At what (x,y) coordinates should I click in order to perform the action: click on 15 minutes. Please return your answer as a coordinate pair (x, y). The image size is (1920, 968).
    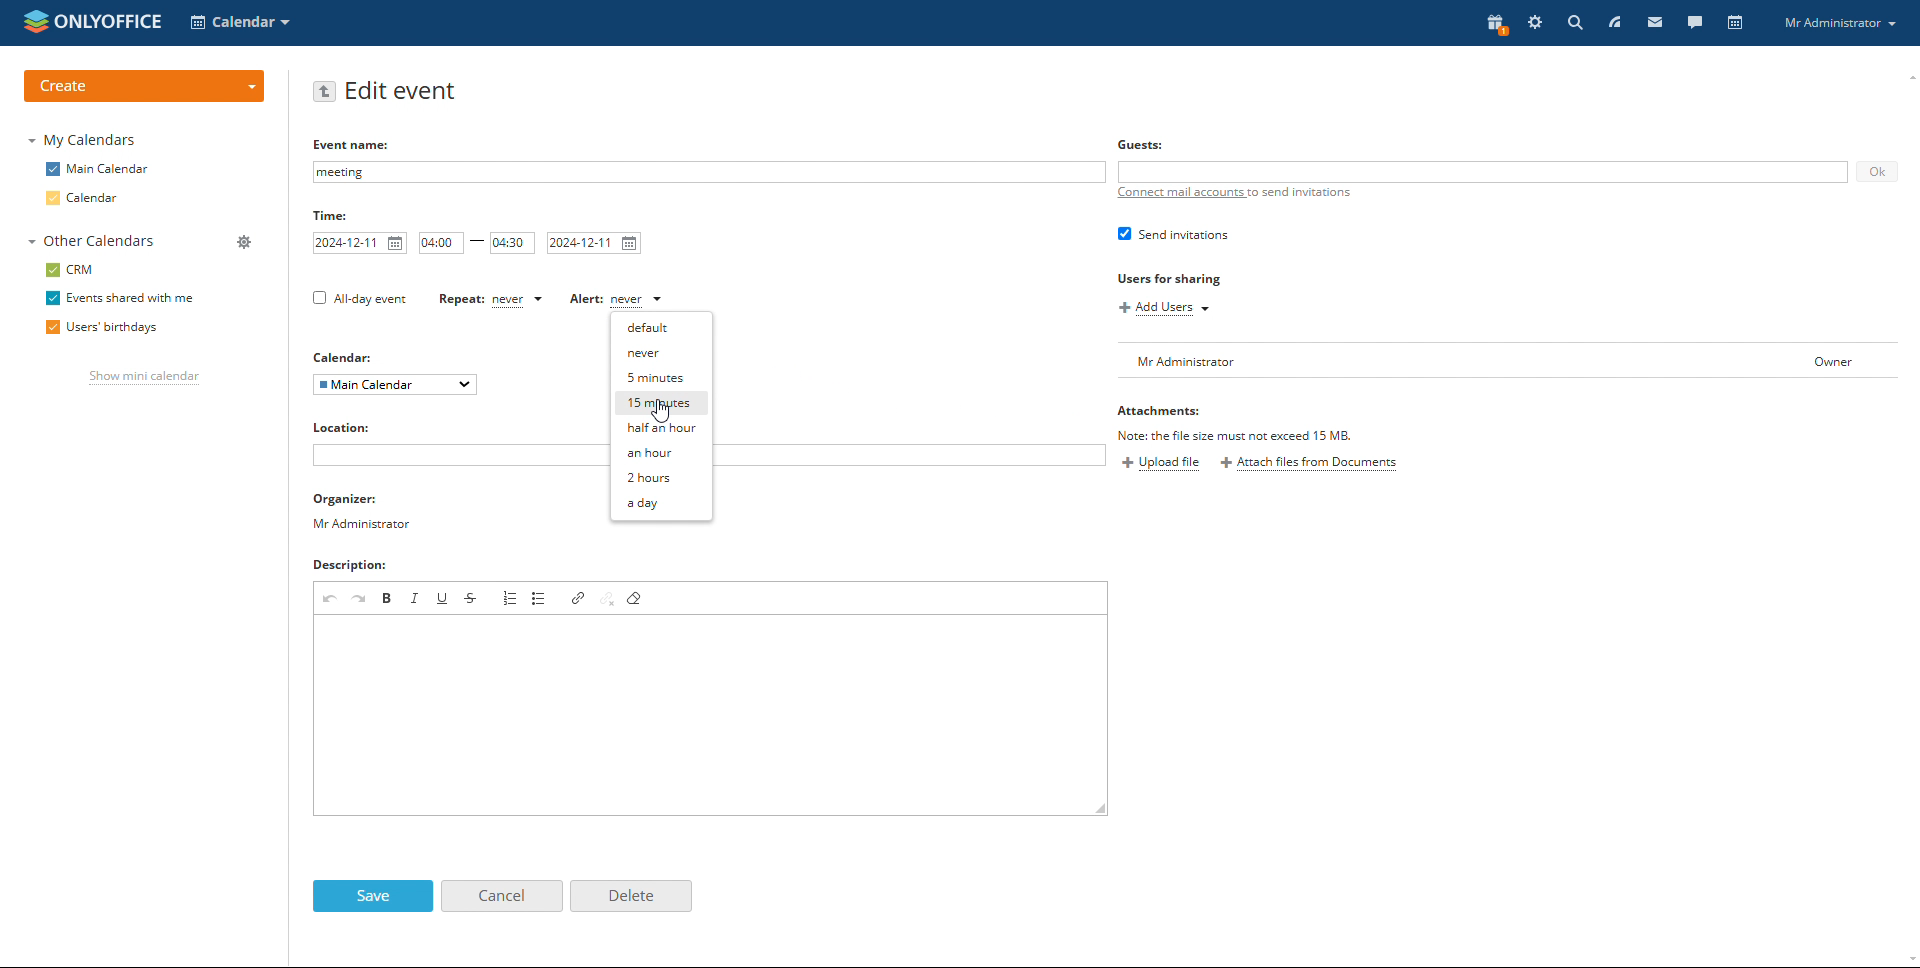
    Looking at the image, I should click on (663, 403).